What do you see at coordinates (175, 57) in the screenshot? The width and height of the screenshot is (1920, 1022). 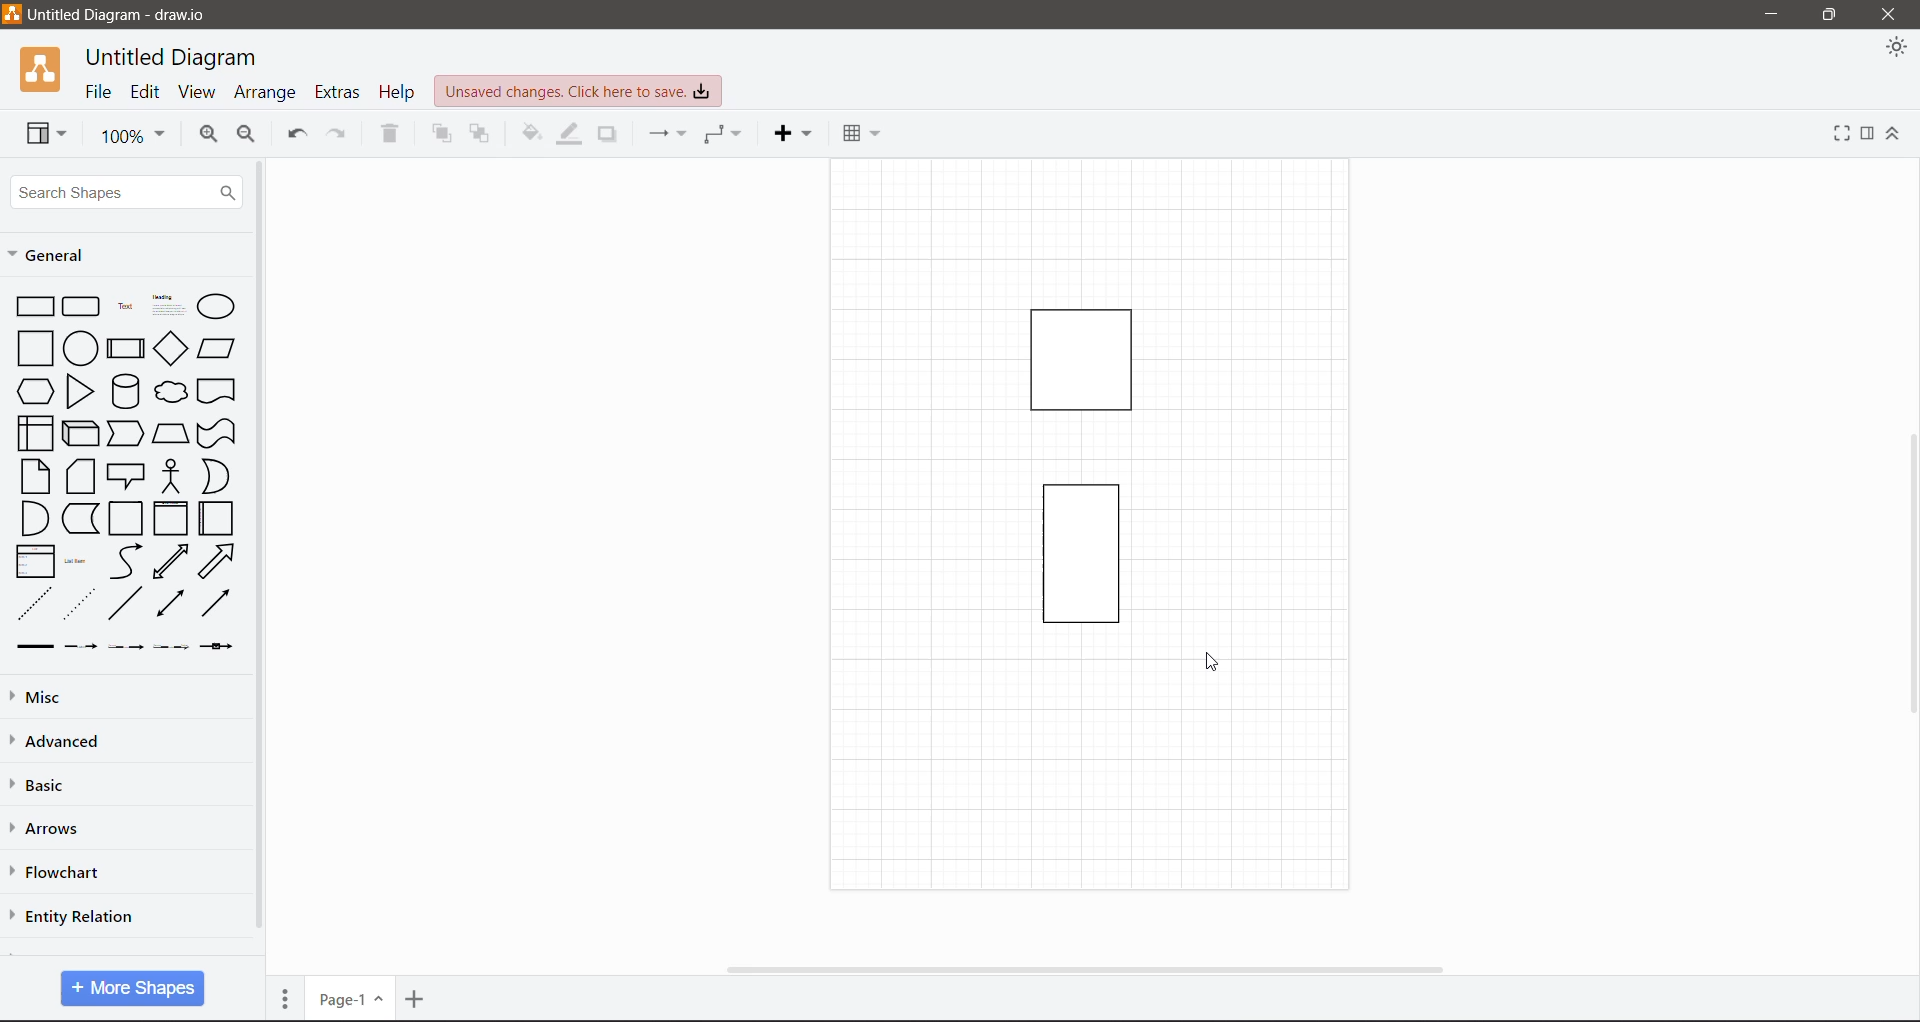 I see `` at bounding box center [175, 57].